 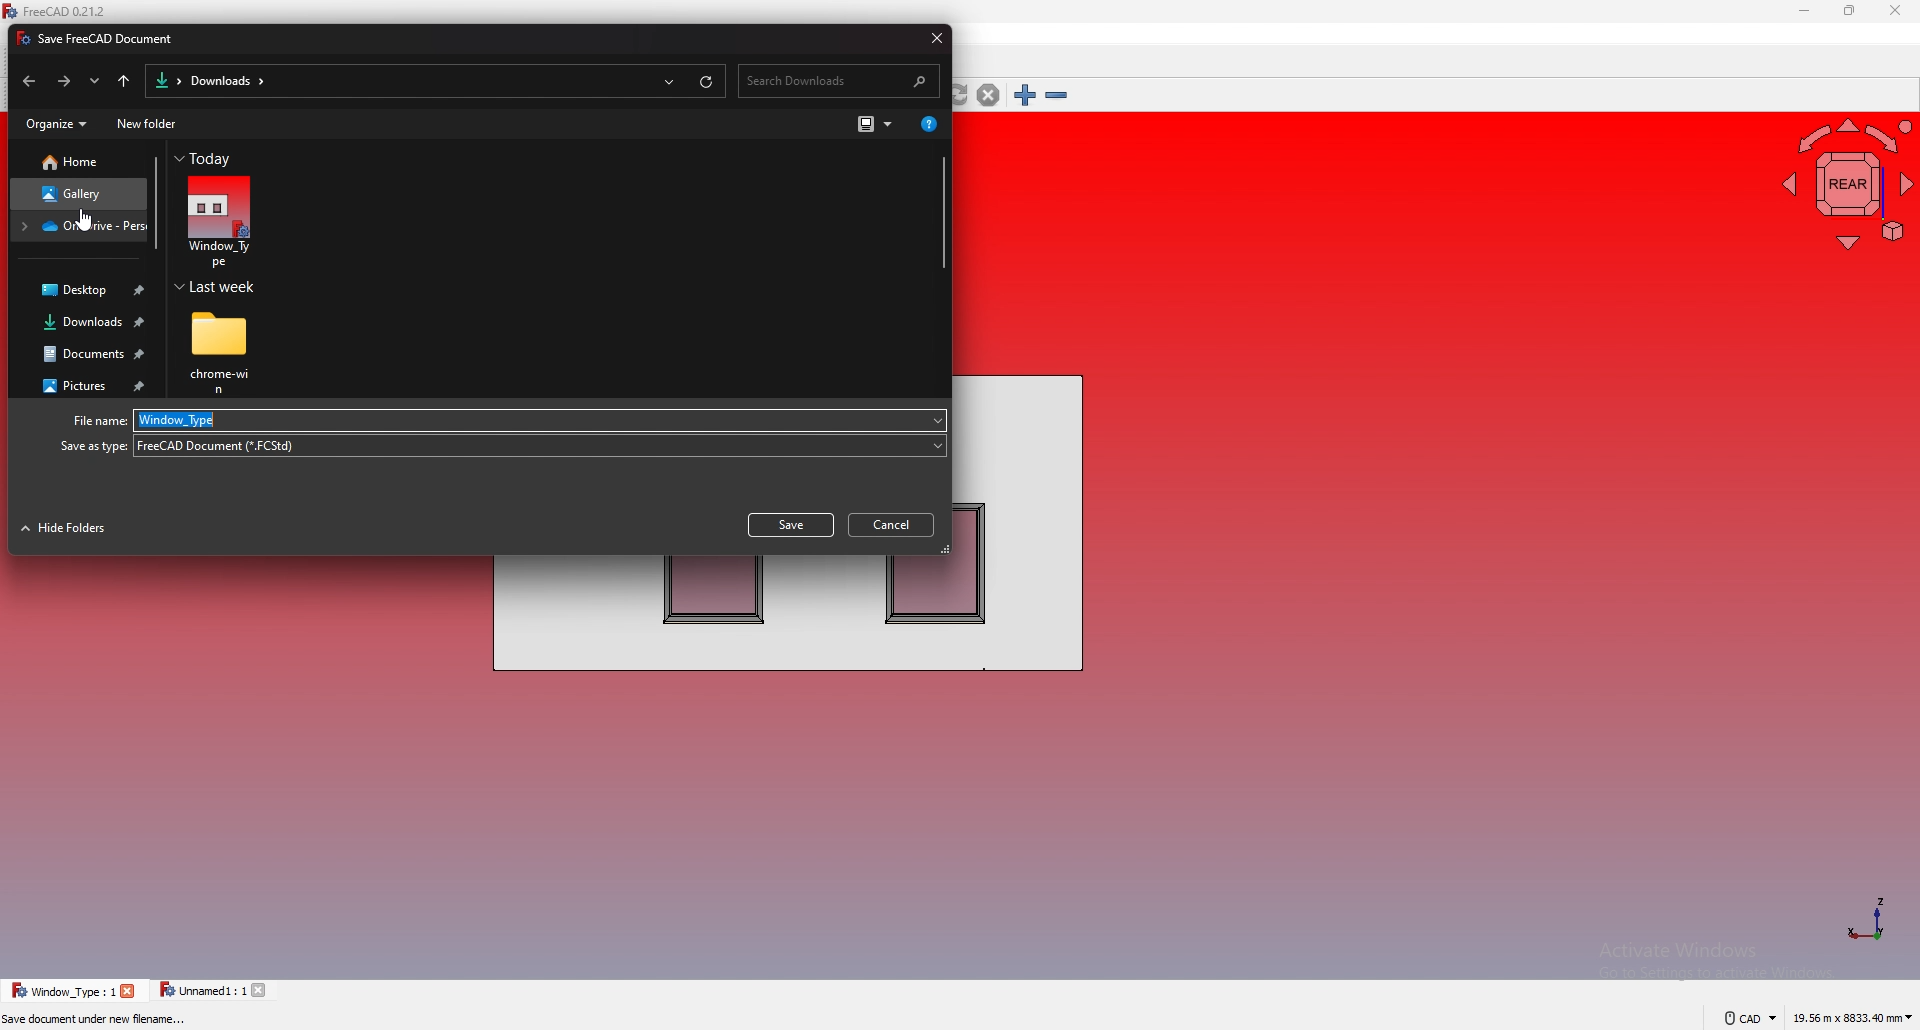 I want to click on resize, so click(x=1849, y=12).